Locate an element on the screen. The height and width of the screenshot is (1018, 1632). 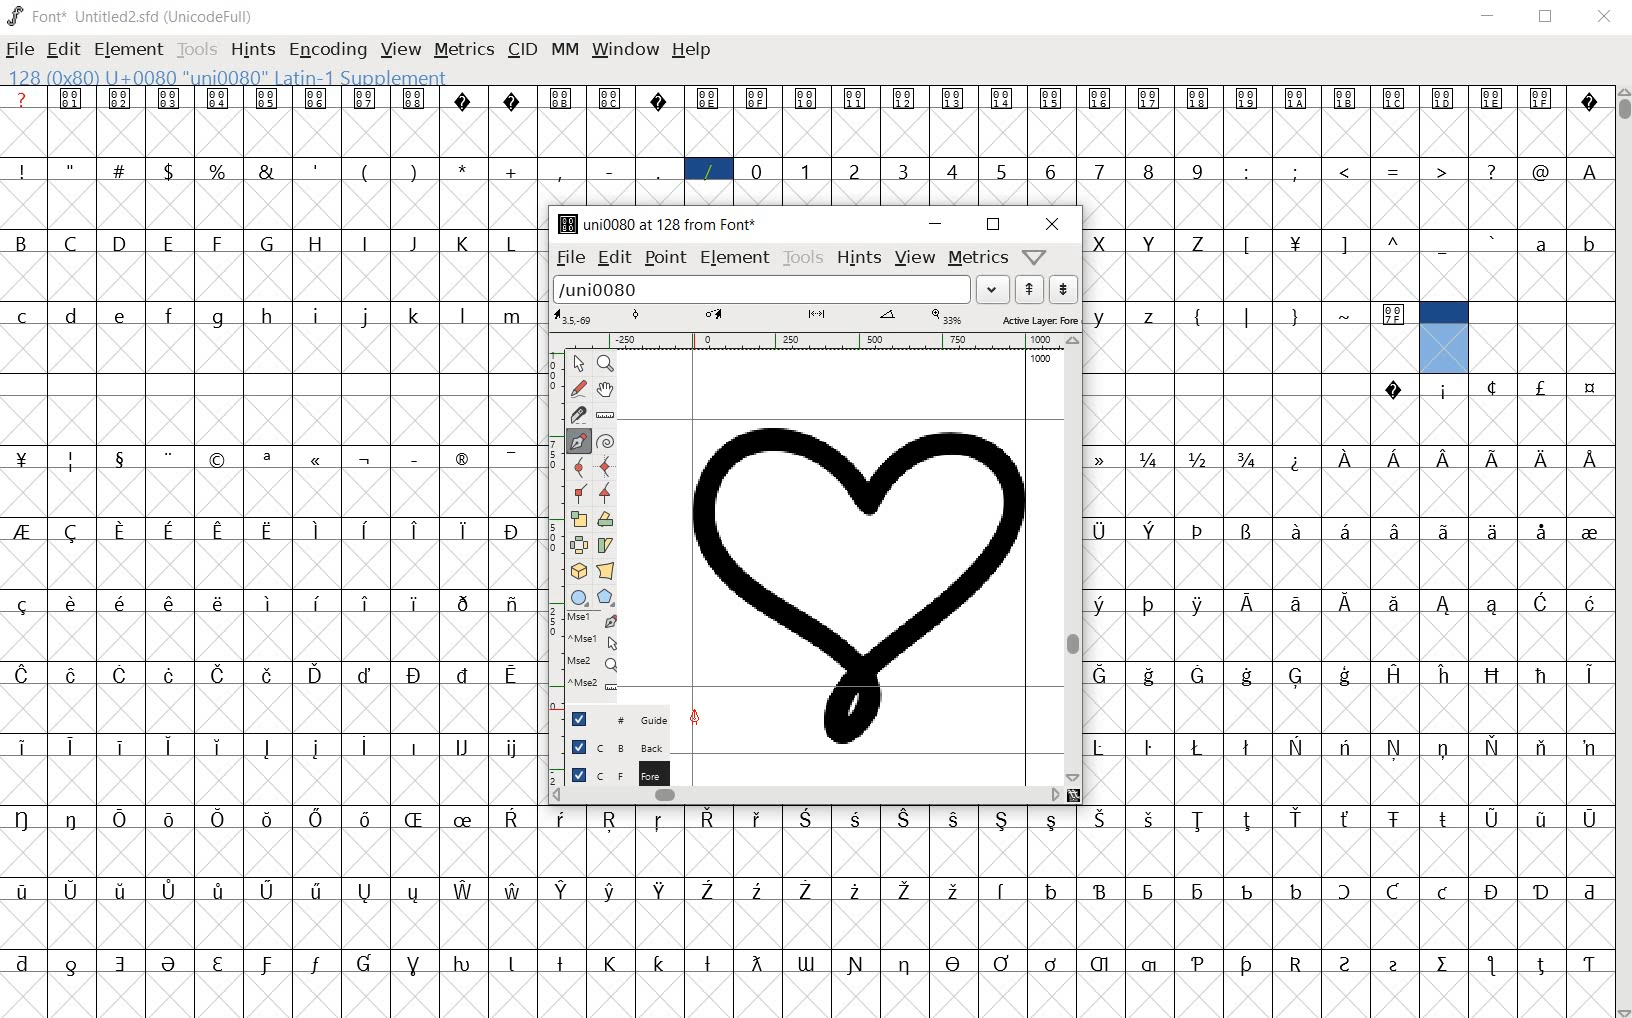
glyph is located at coordinates (22, 459).